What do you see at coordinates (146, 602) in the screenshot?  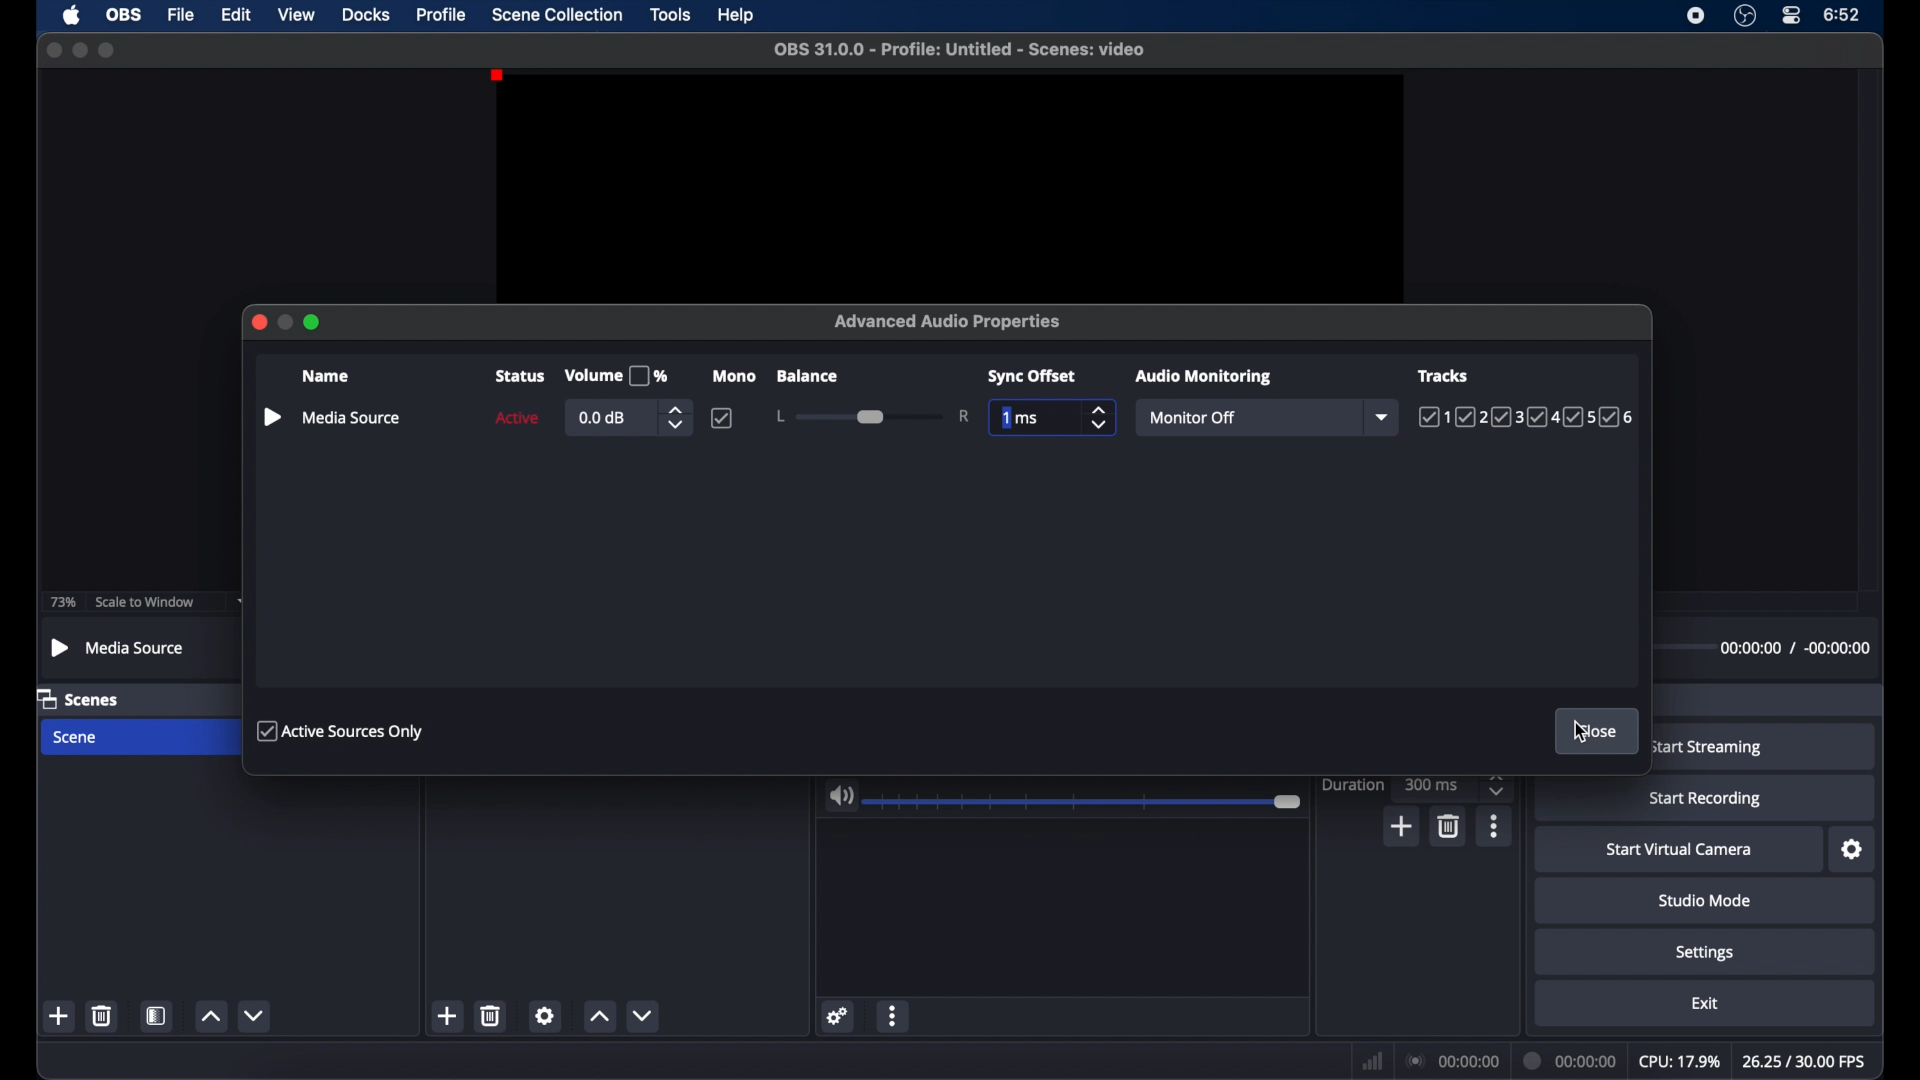 I see `scale to window` at bounding box center [146, 602].